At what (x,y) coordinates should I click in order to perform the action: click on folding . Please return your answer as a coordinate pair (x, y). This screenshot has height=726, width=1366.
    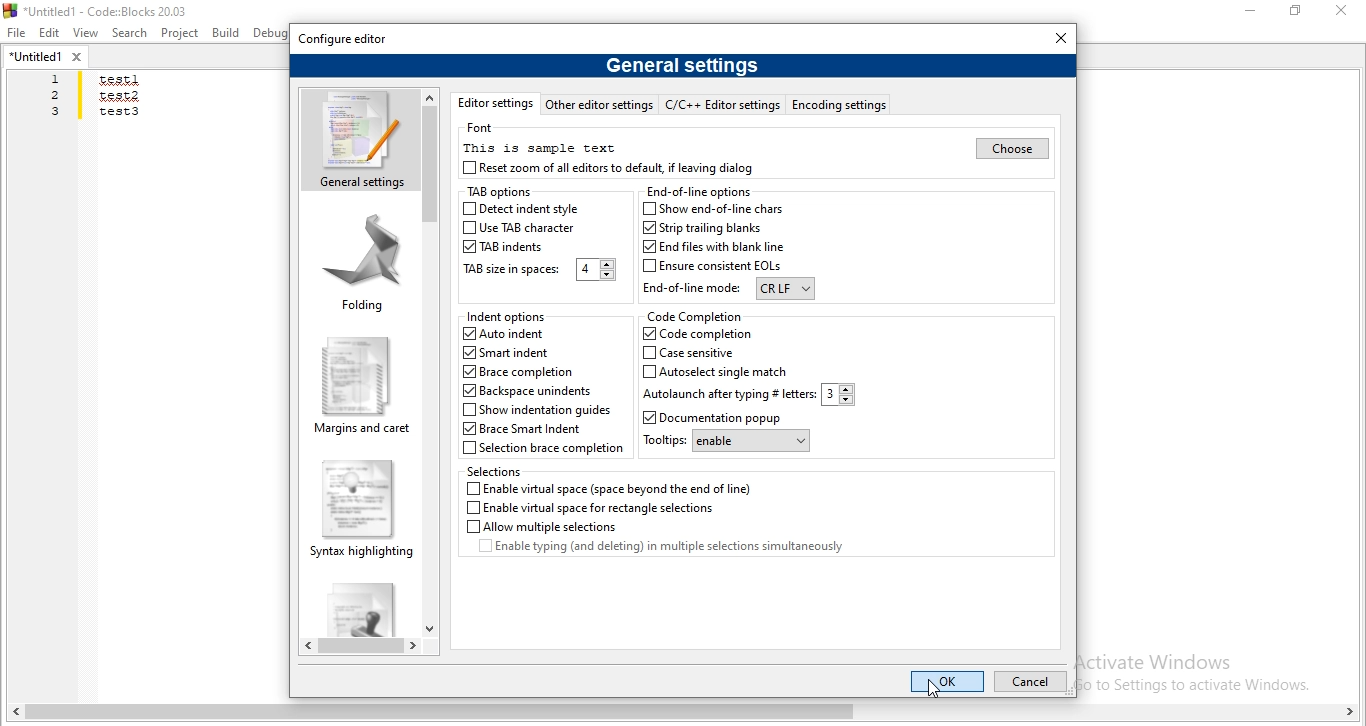
    Looking at the image, I should click on (363, 261).